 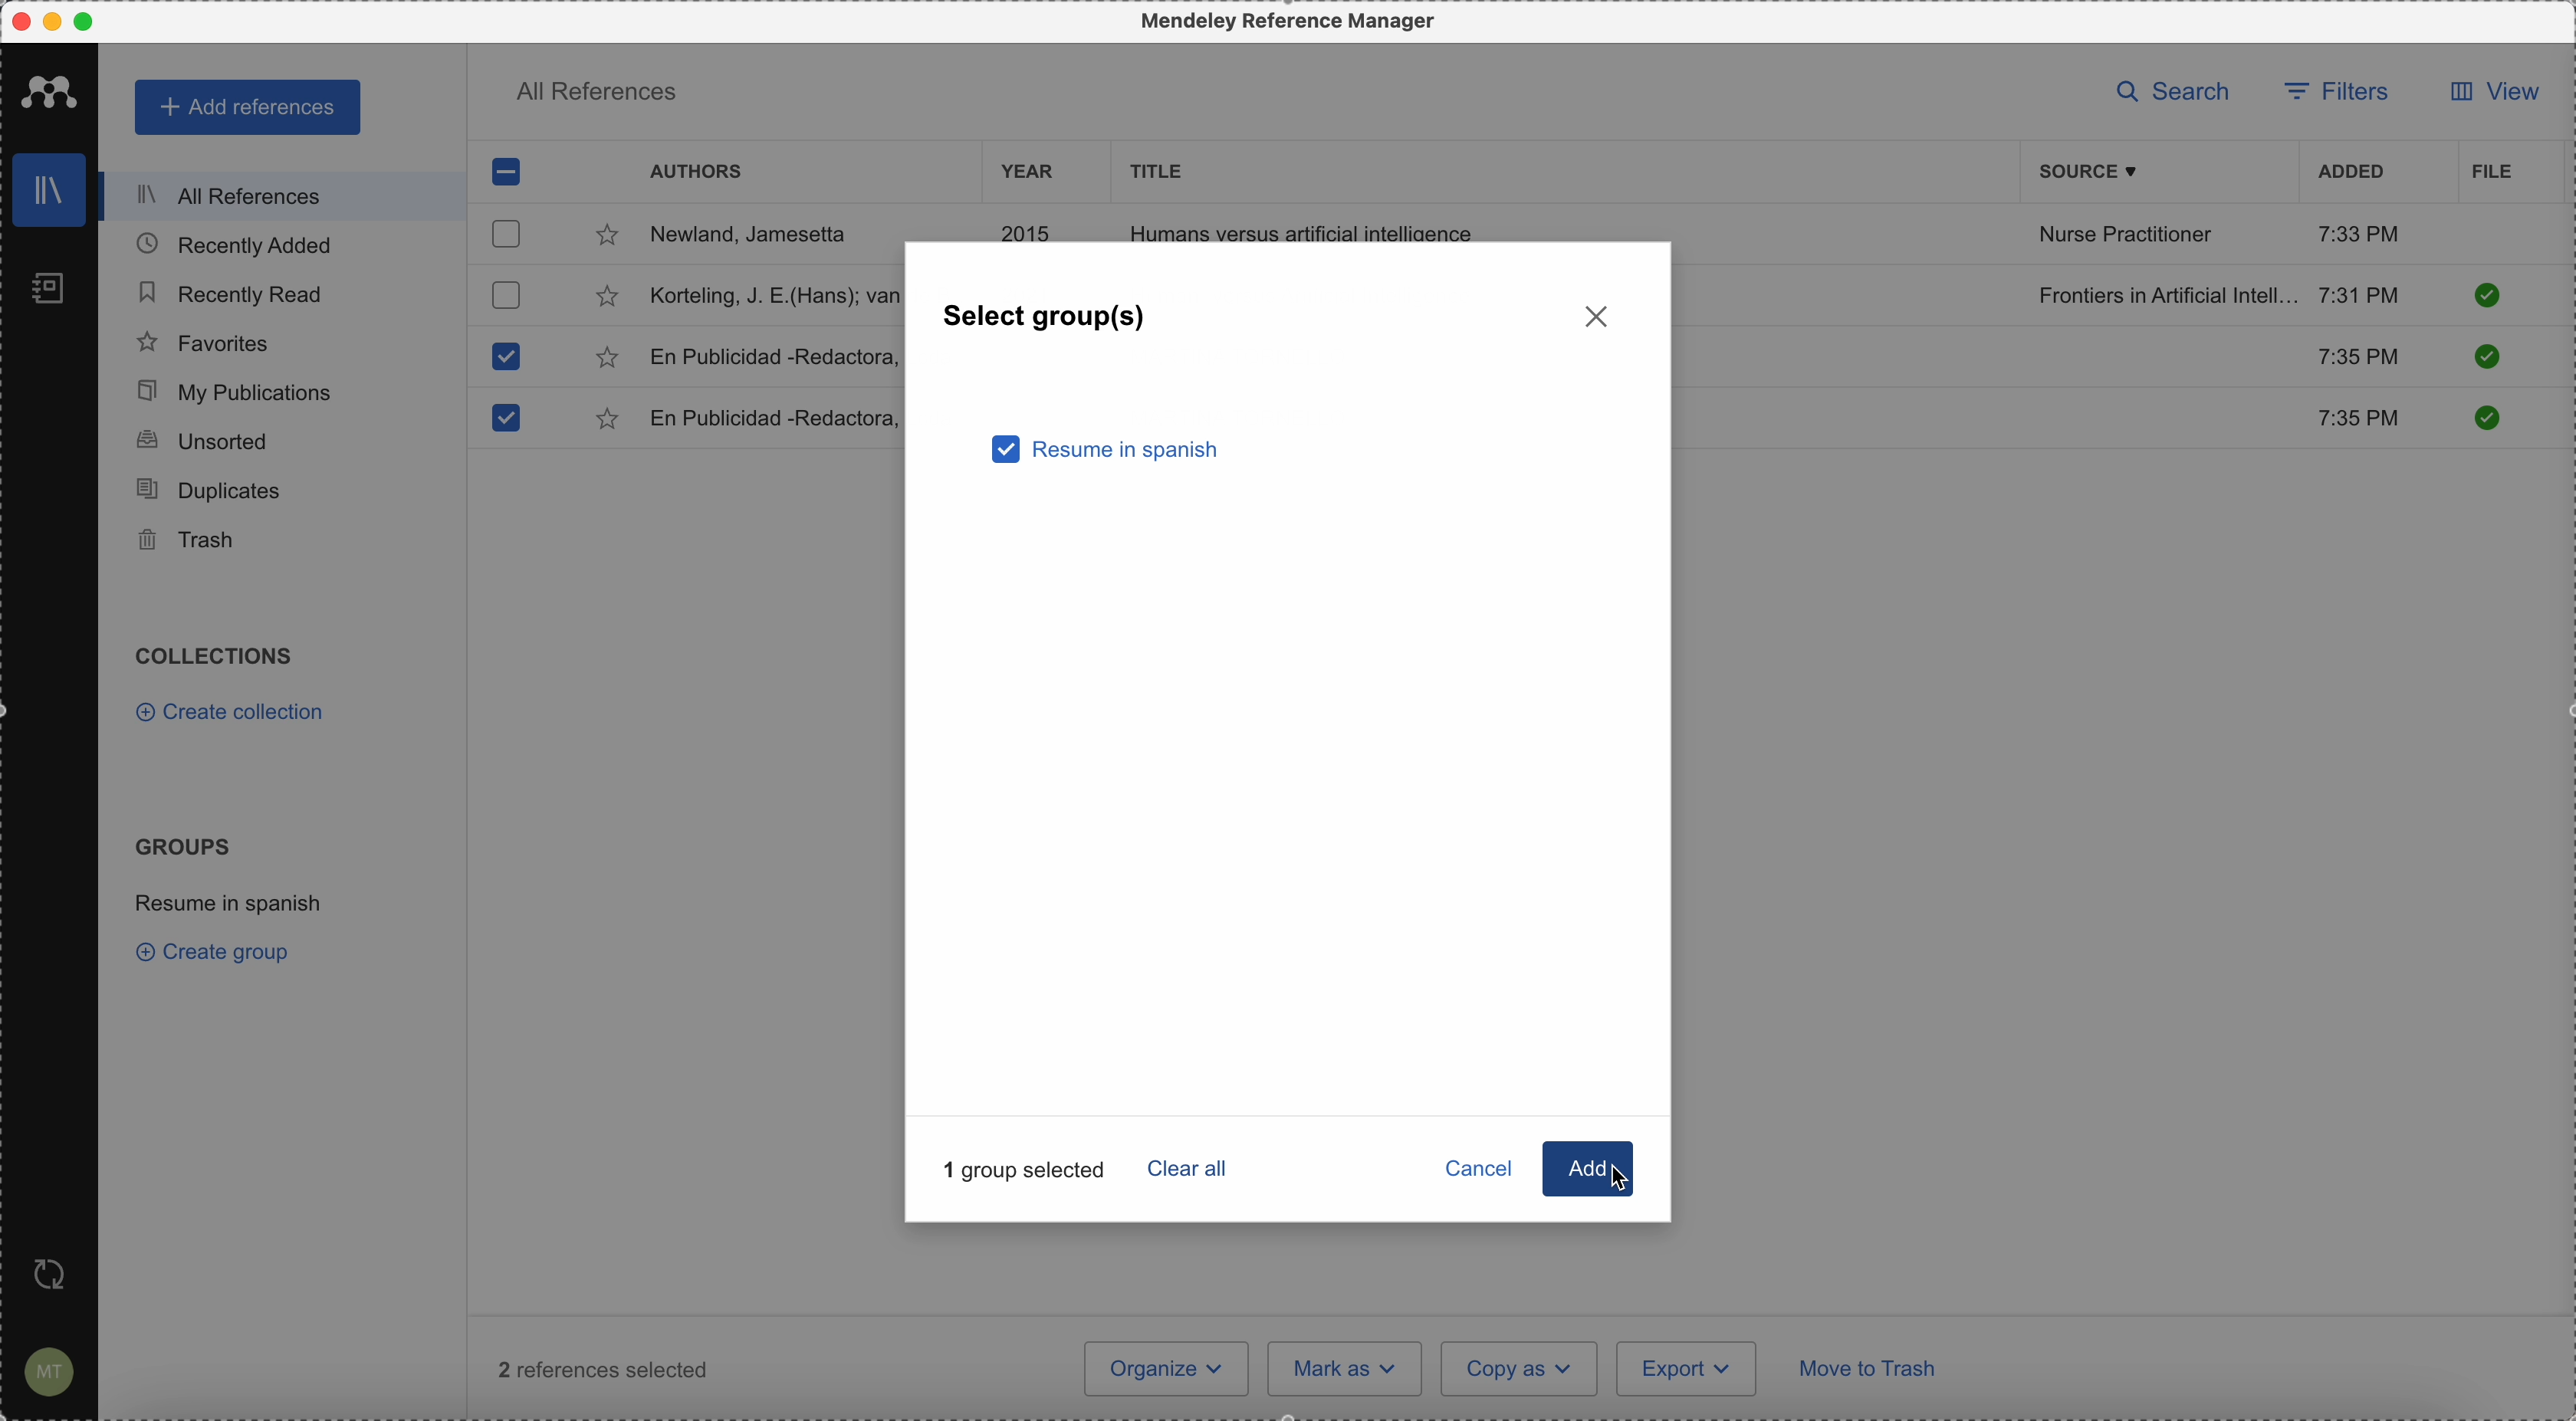 I want to click on Newland, Jamesetta, so click(x=759, y=236).